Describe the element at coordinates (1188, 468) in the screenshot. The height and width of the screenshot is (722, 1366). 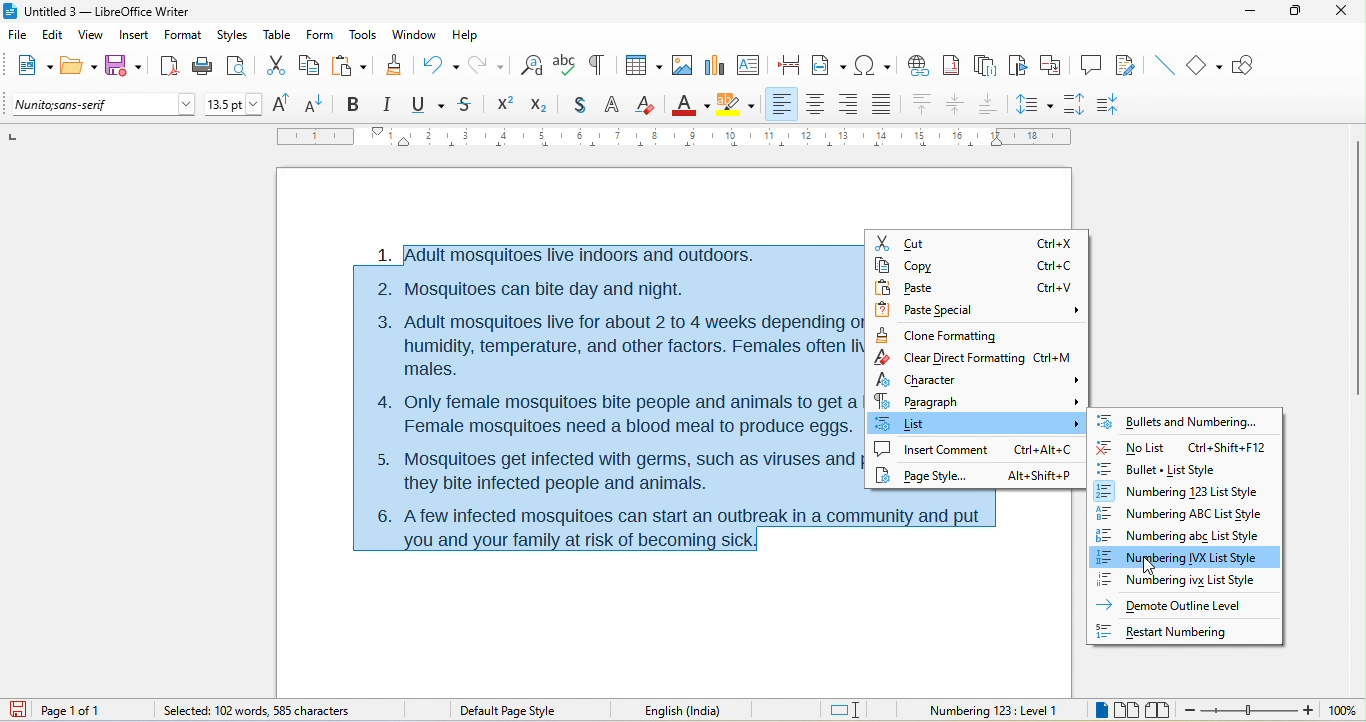
I see `bullet list style` at that location.